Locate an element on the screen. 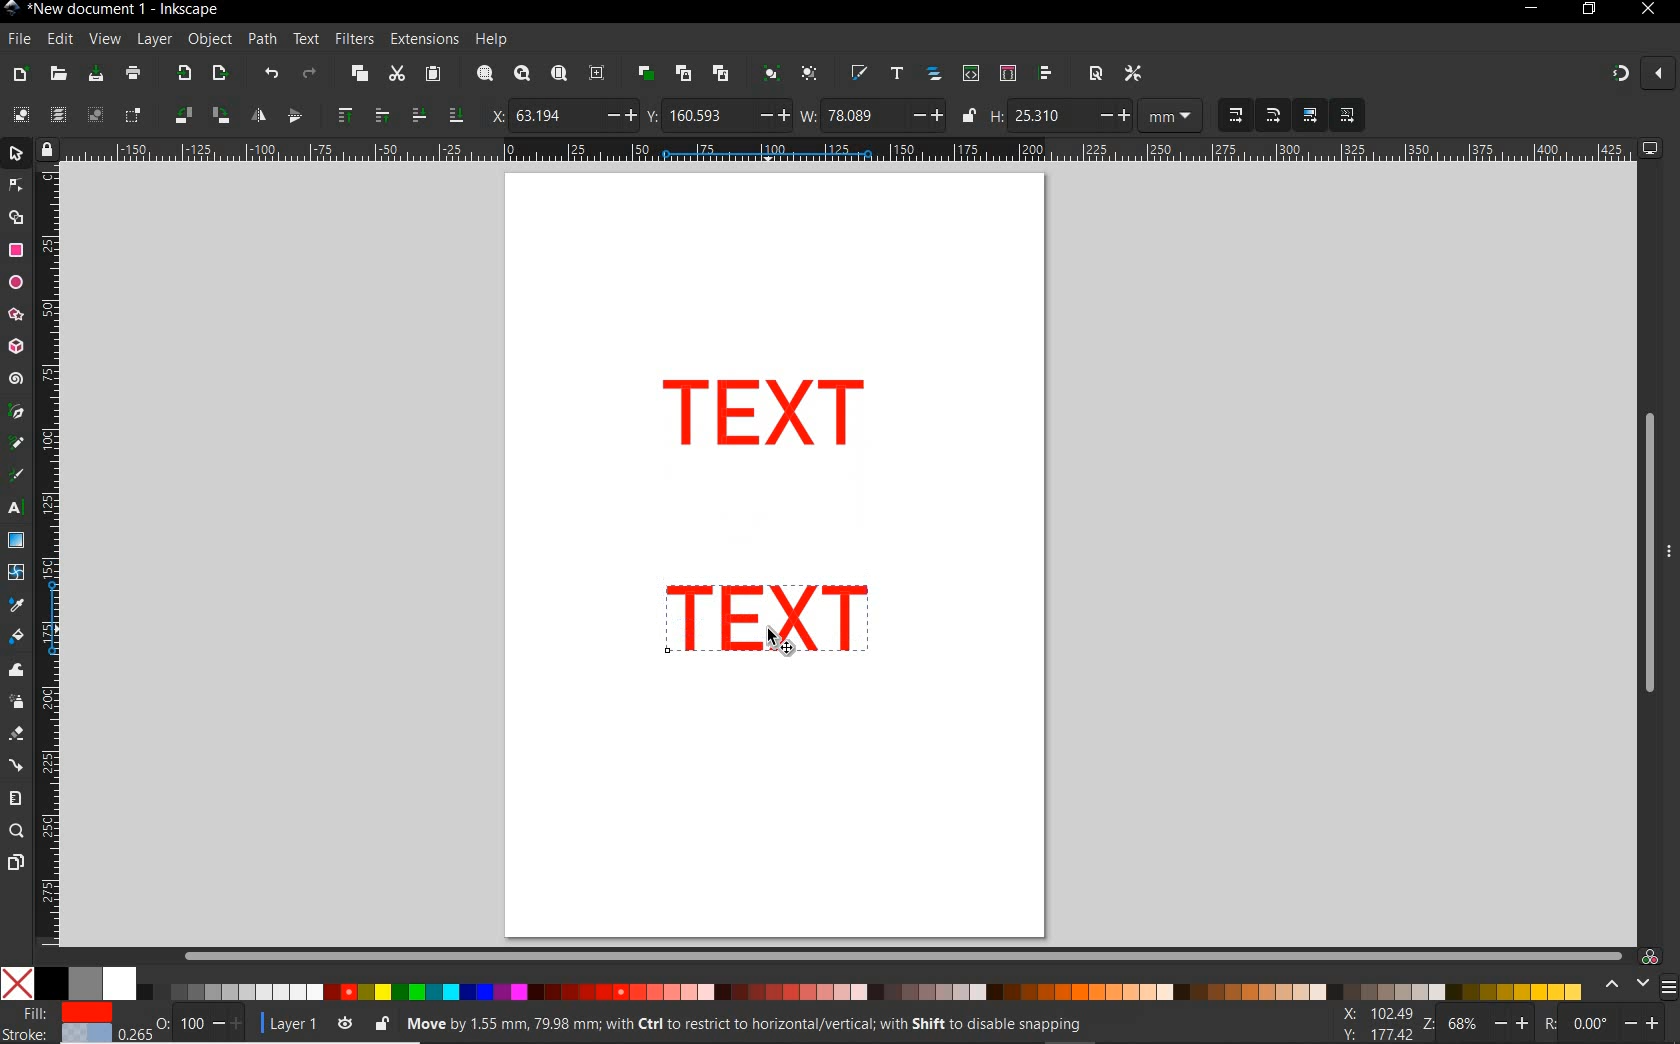 The height and width of the screenshot is (1044, 1680). view is located at coordinates (104, 38).